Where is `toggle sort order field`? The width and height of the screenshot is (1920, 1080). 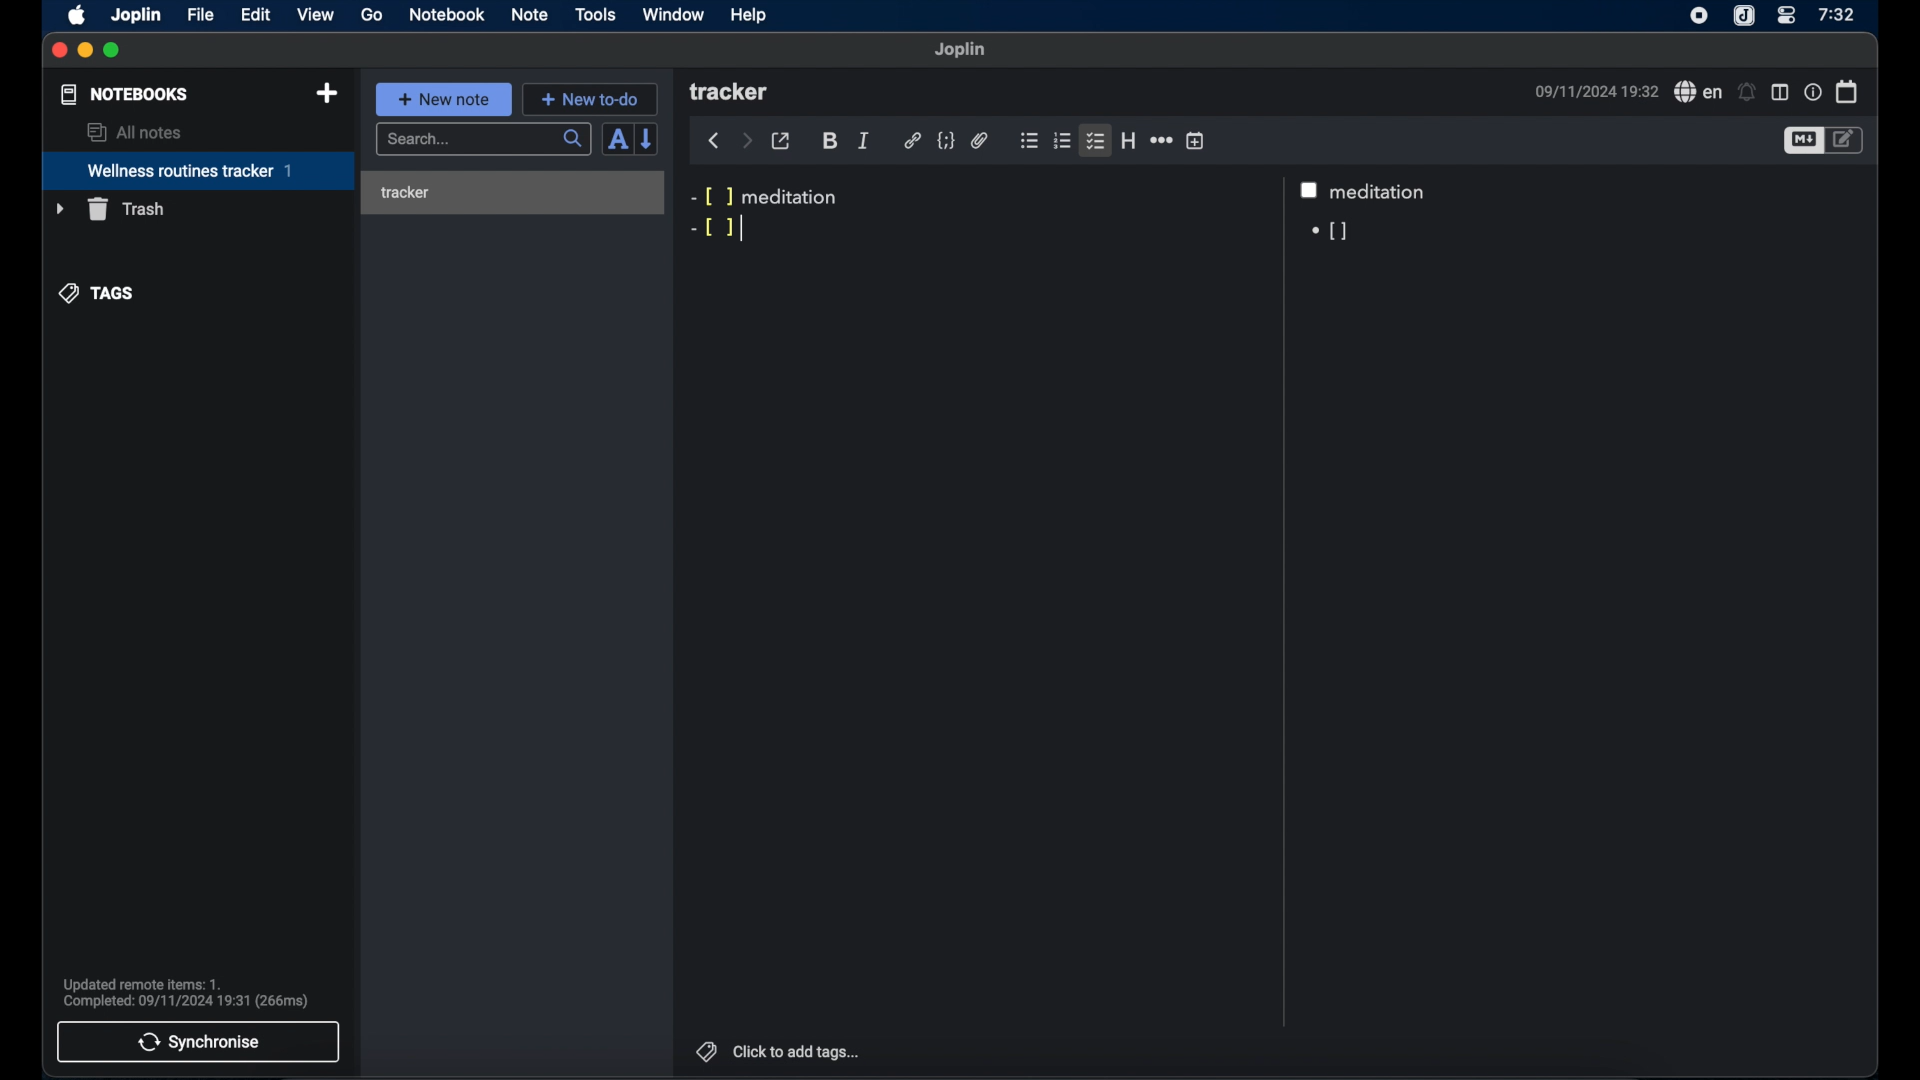 toggle sort order field is located at coordinates (617, 139).